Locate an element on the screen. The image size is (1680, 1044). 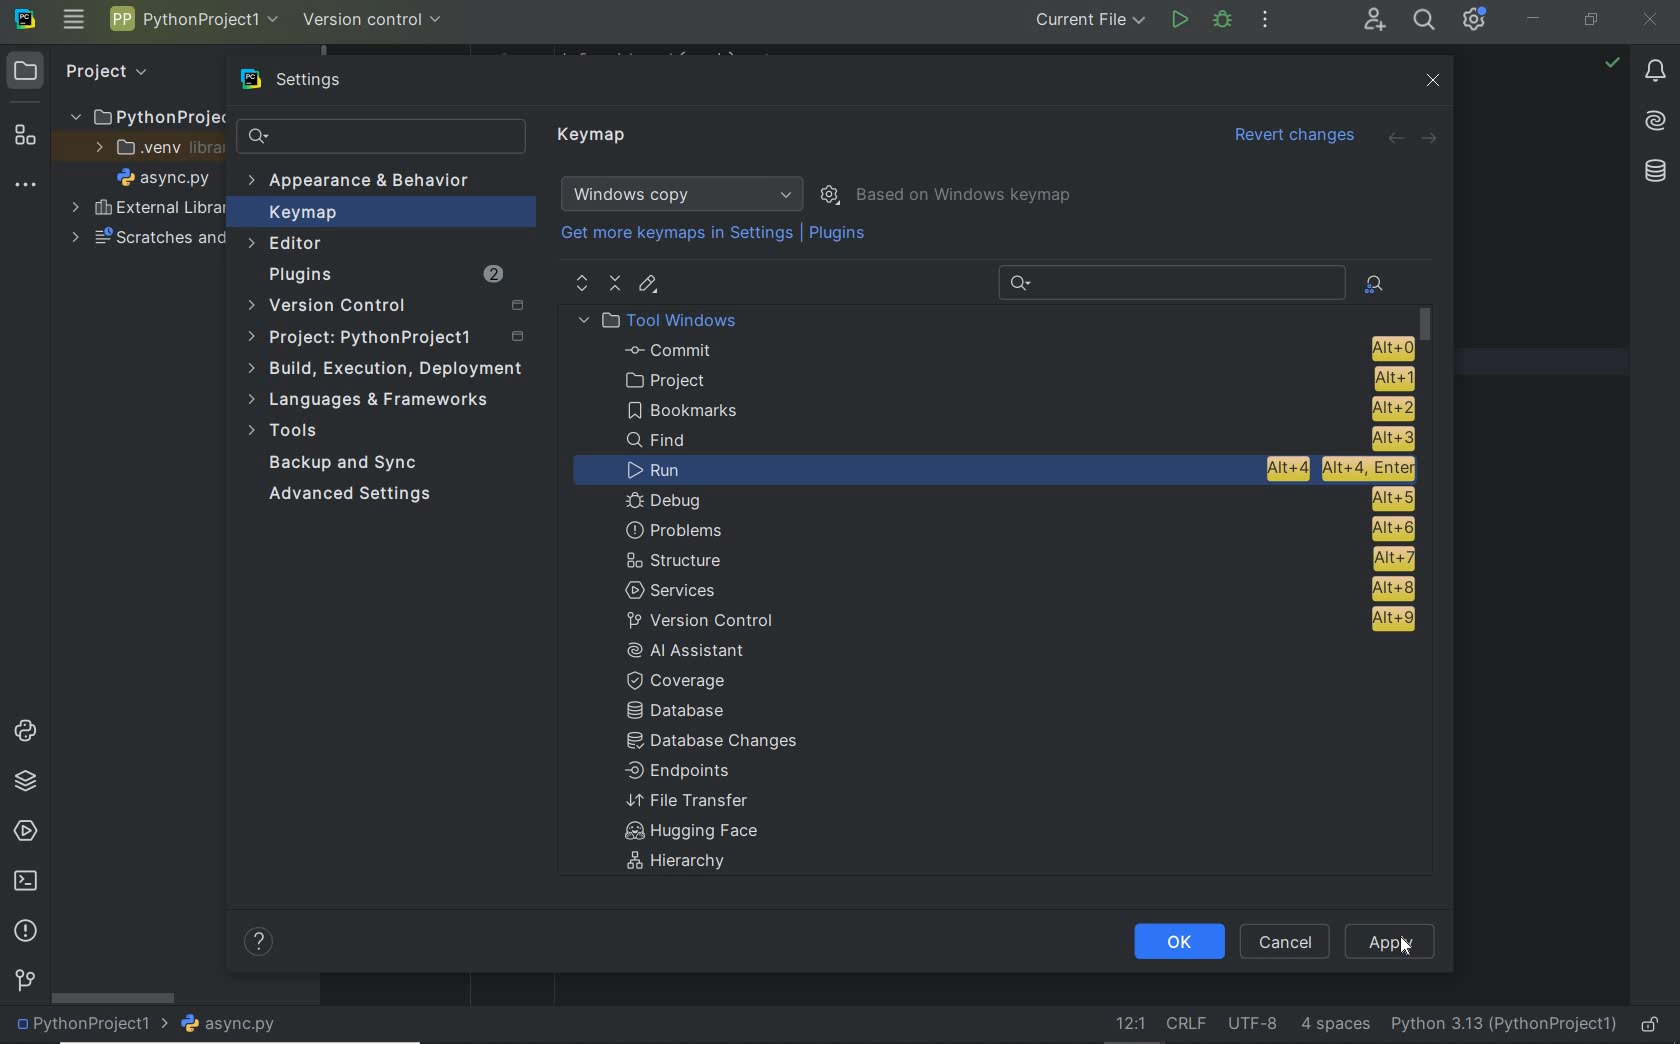
find actions by shortcut is located at coordinates (1374, 284).